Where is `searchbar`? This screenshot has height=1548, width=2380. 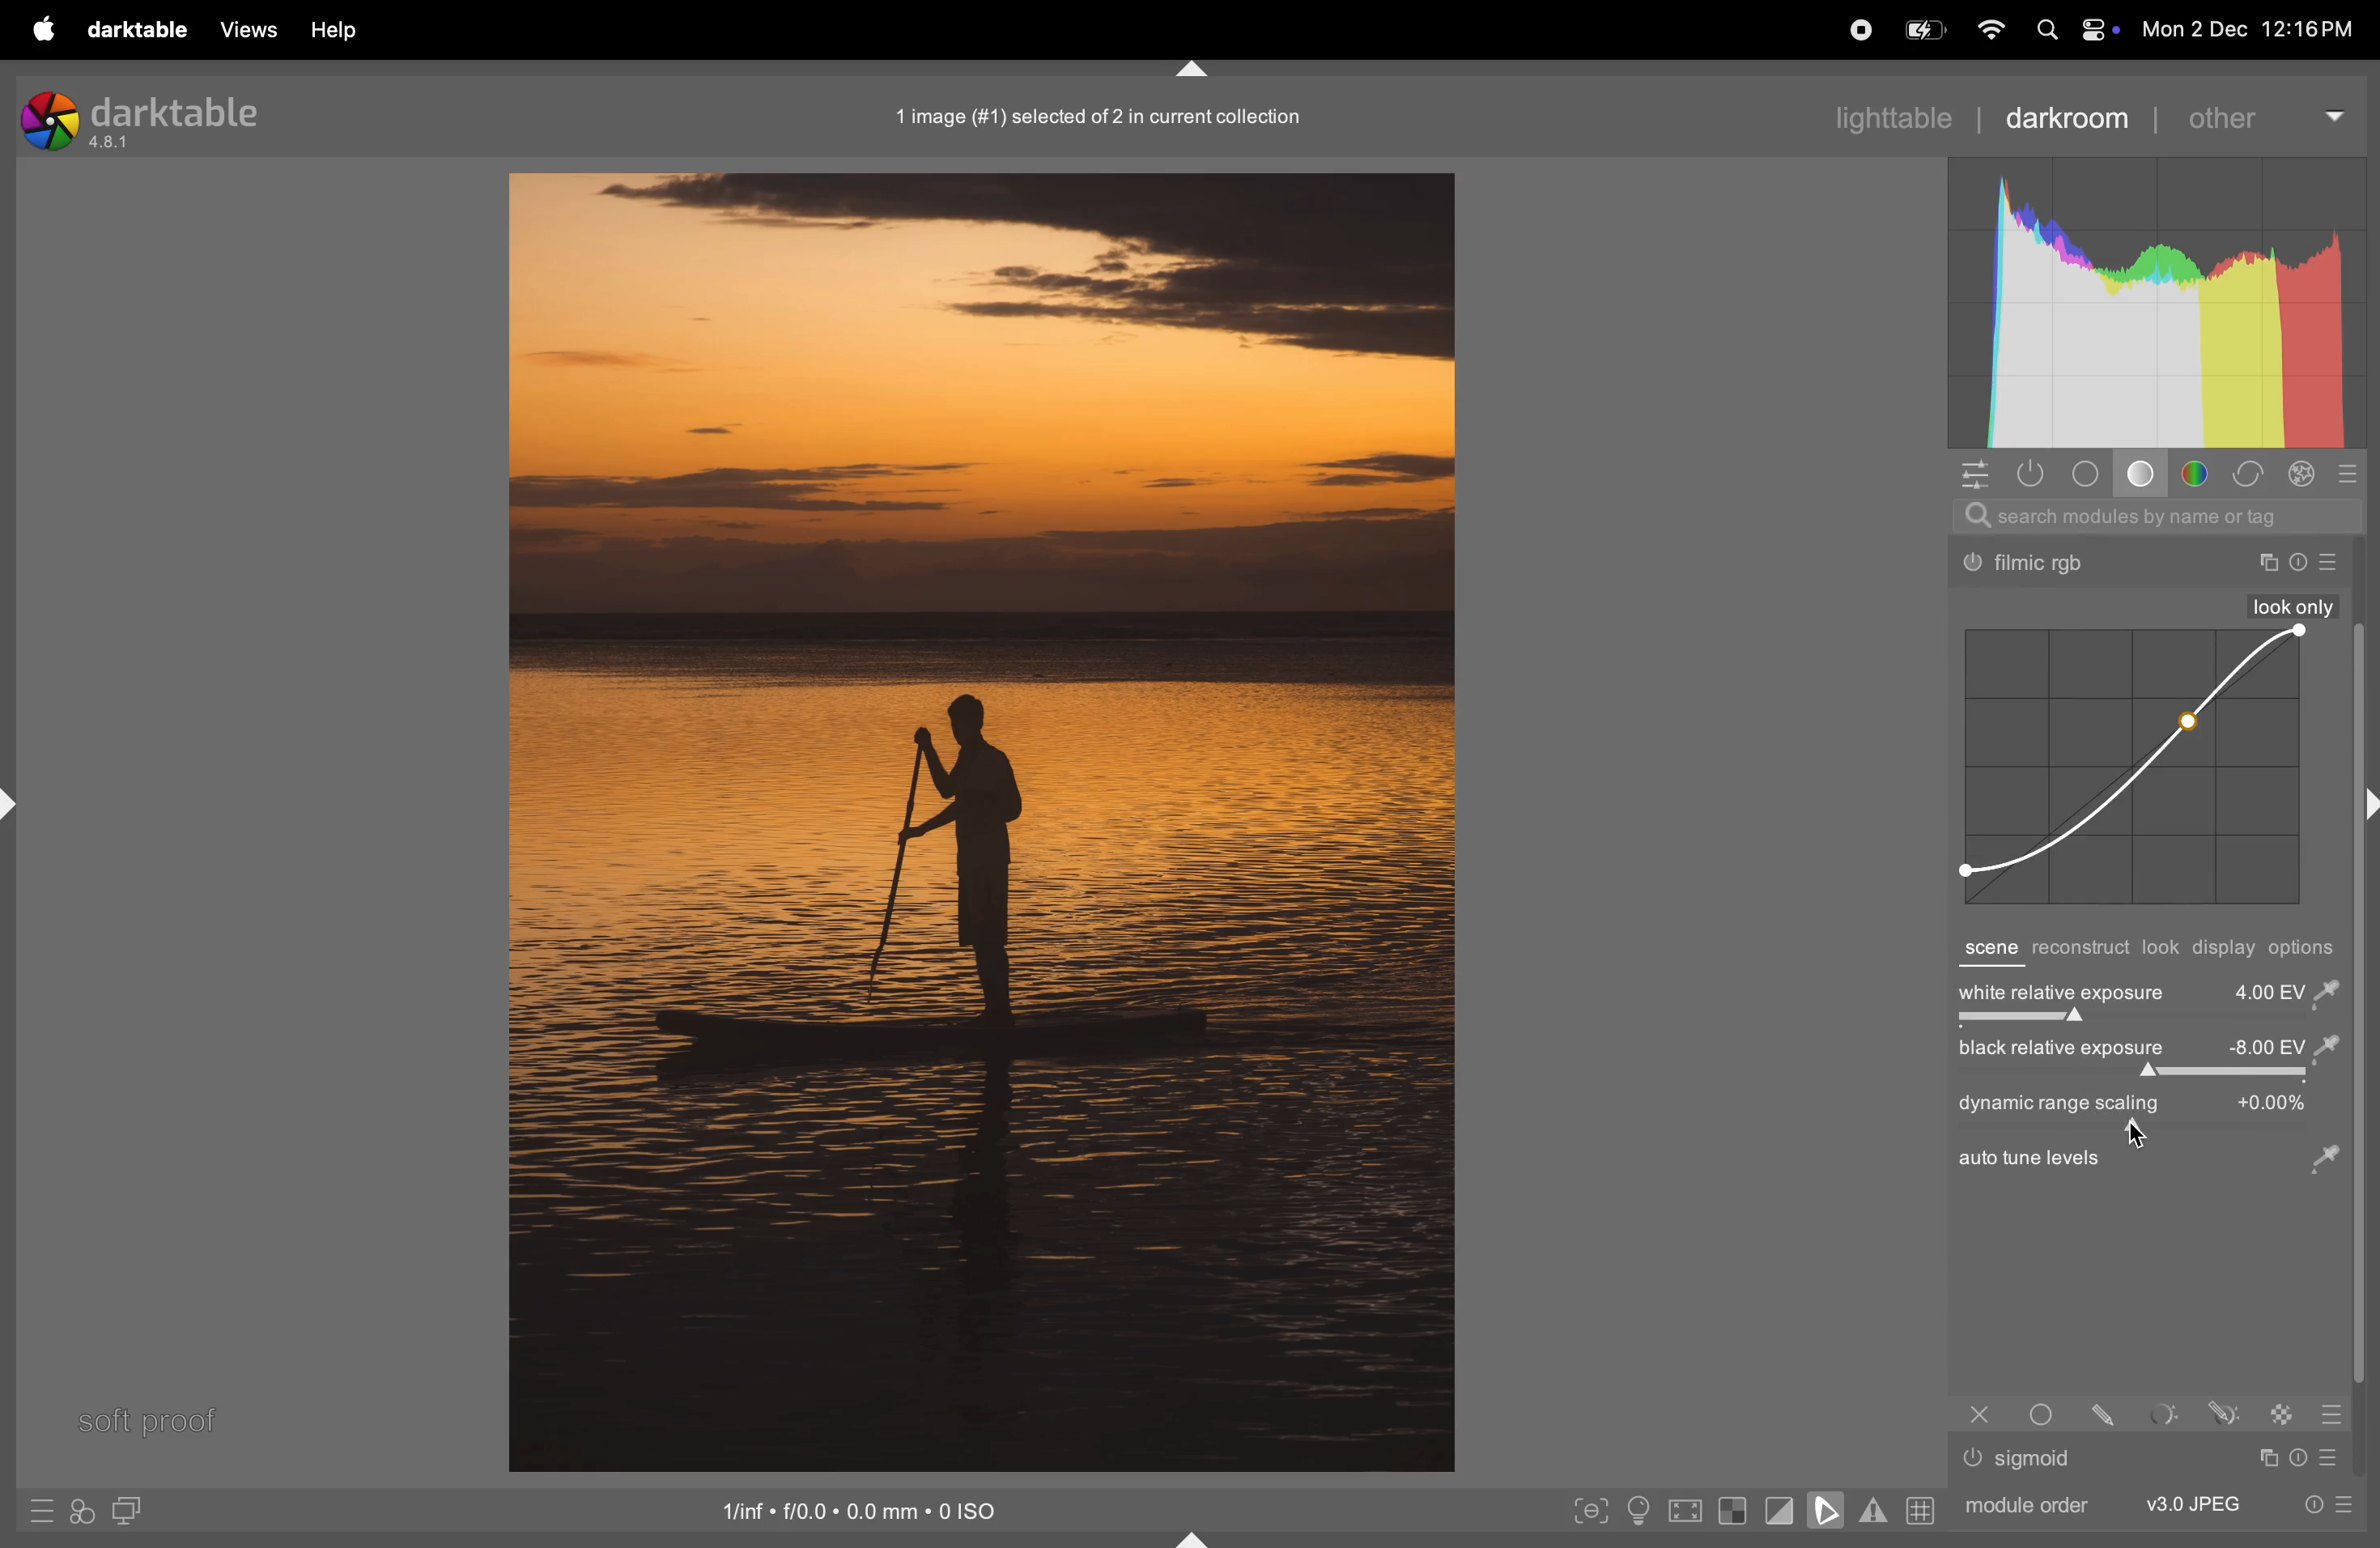 searchbar is located at coordinates (2157, 516).